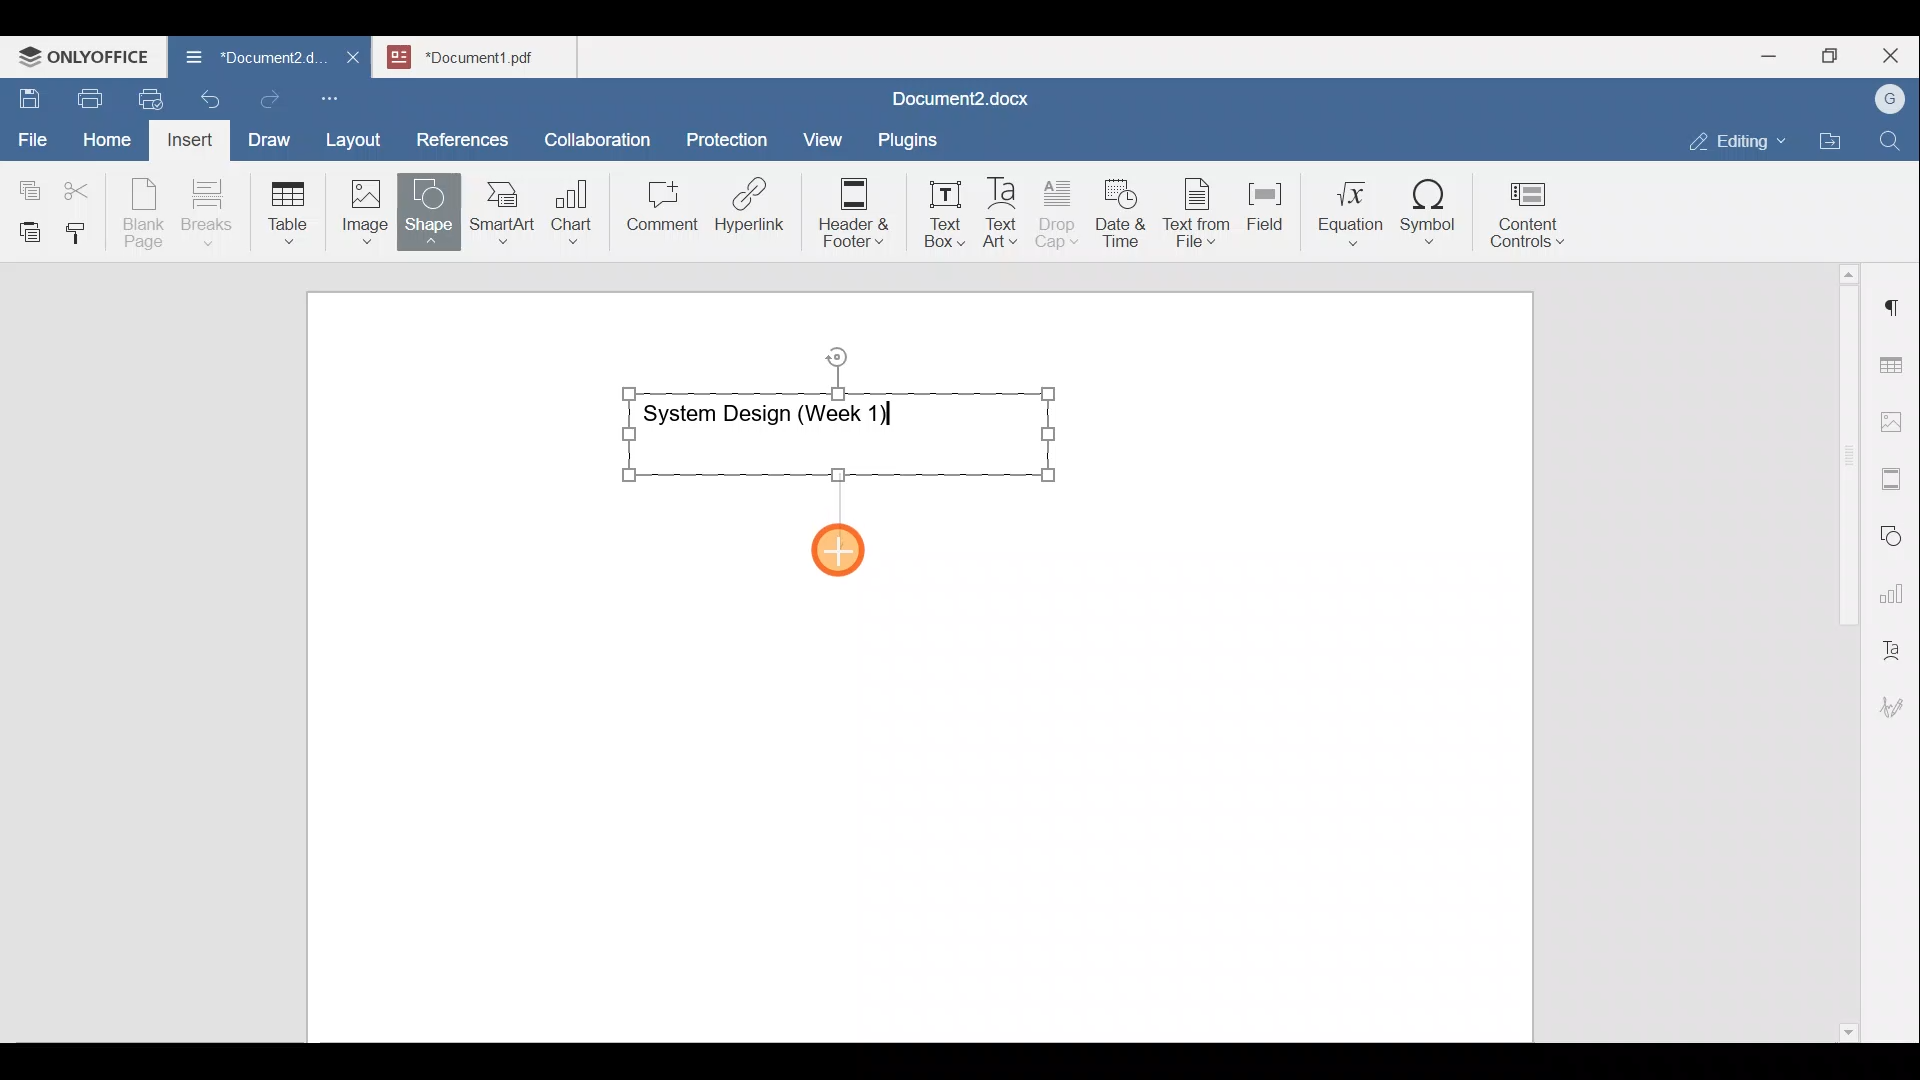 The height and width of the screenshot is (1080, 1920). Describe the element at coordinates (914, 137) in the screenshot. I see `Plugins` at that location.